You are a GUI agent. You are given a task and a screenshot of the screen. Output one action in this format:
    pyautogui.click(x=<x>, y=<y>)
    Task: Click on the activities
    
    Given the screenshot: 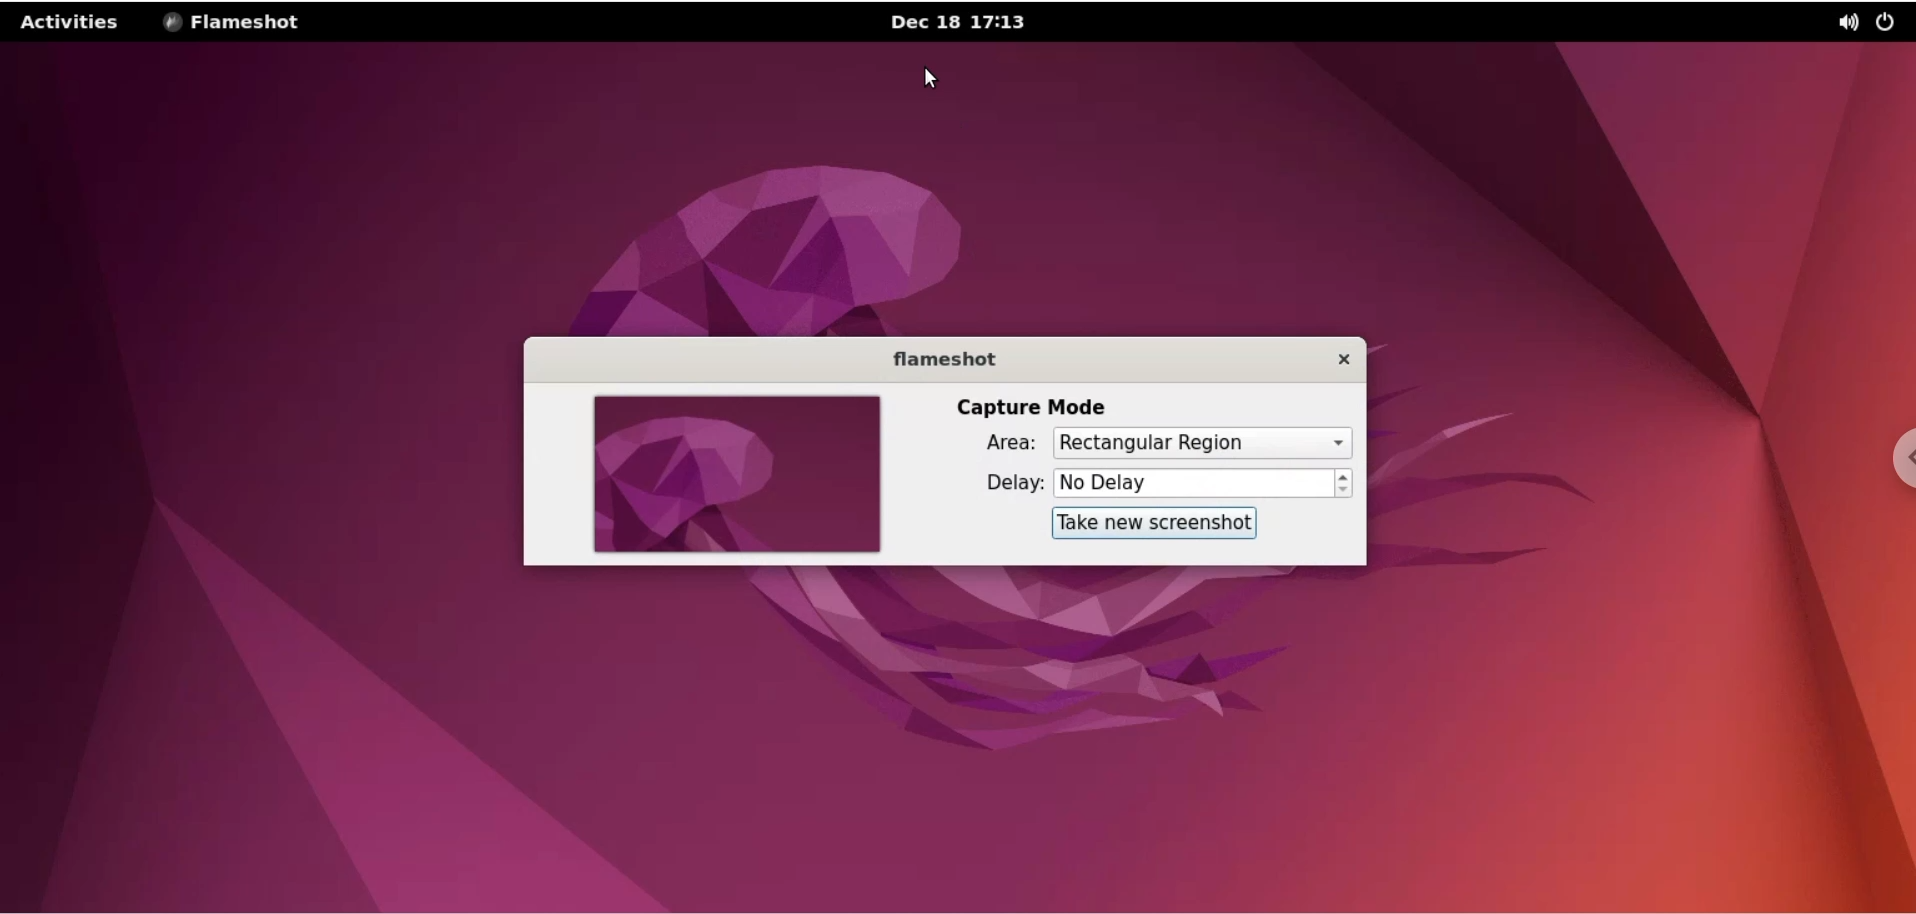 What is the action you would take?
    pyautogui.click(x=73, y=24)
    